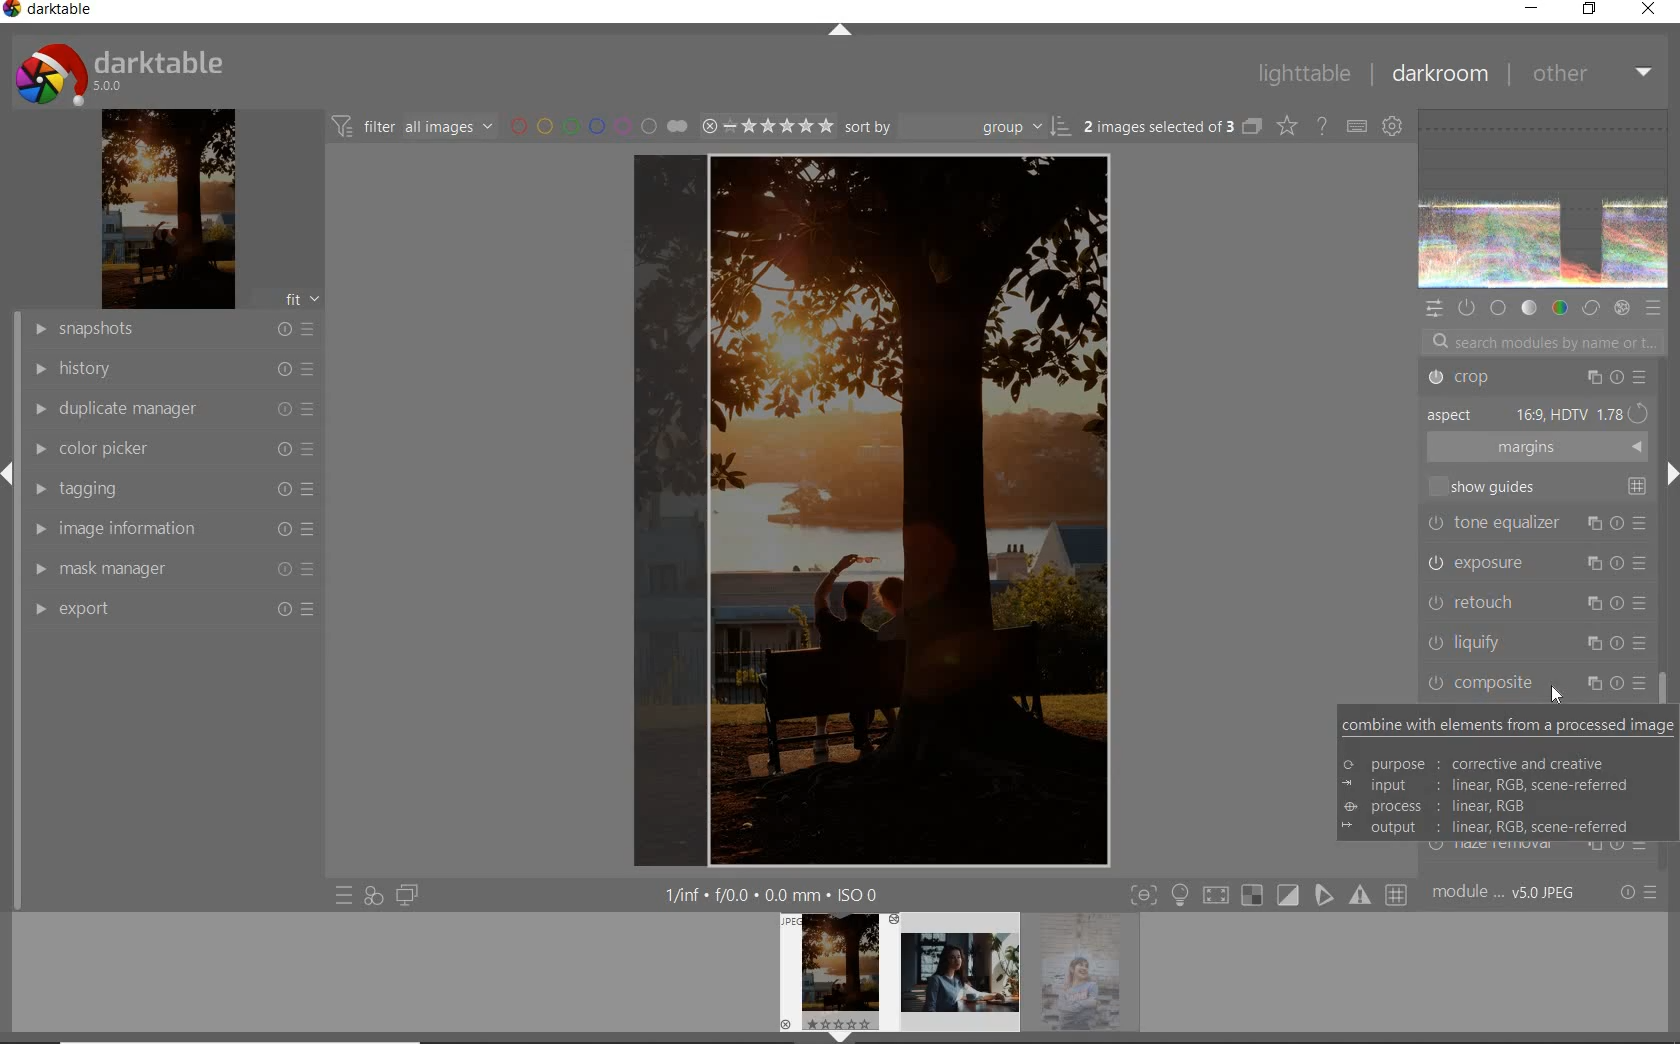 Image resolution: width=1680 pixels, height=1044 pixels. I want to click on selected images, so click(1157, 126).